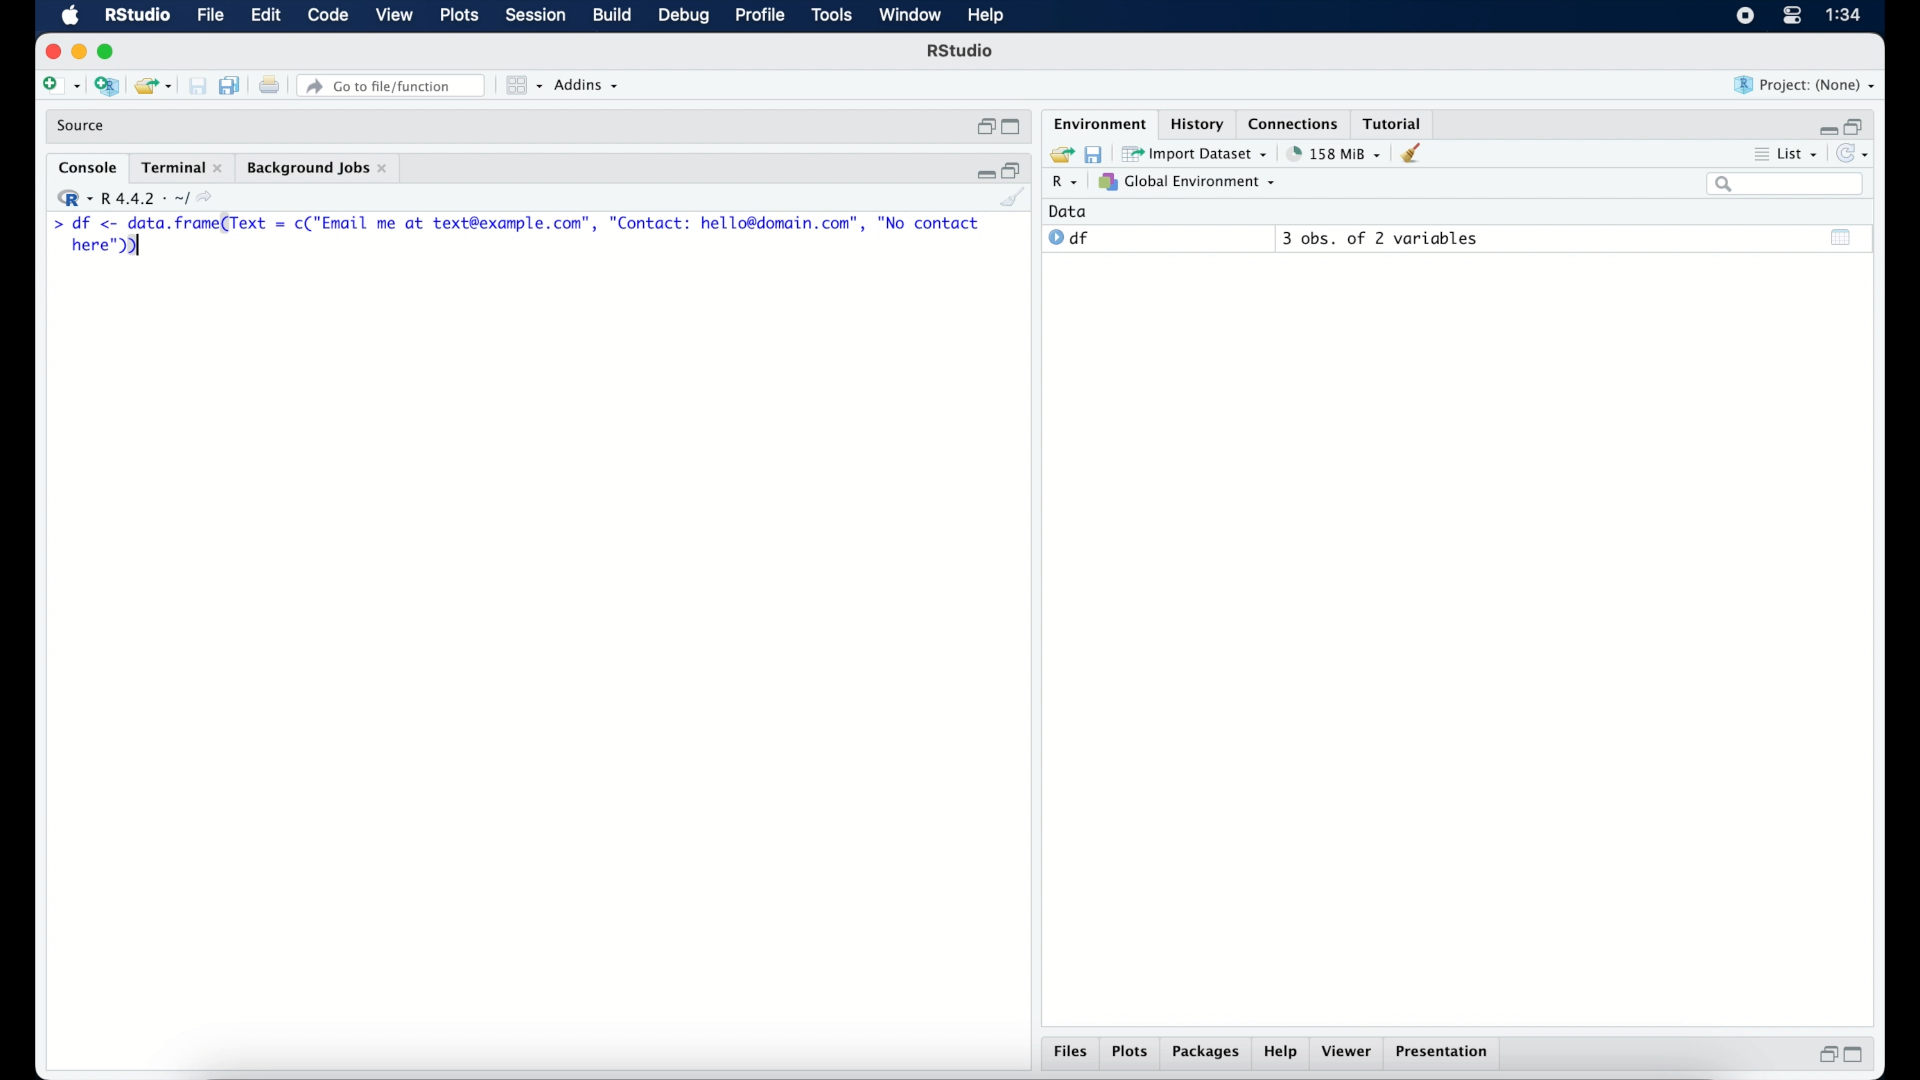 This screenshot has height=1080, width=1920. What do you see at coordinates (1061, 152) in the screenshot?
I see `load workspace` at bounding box center [1061, 152].